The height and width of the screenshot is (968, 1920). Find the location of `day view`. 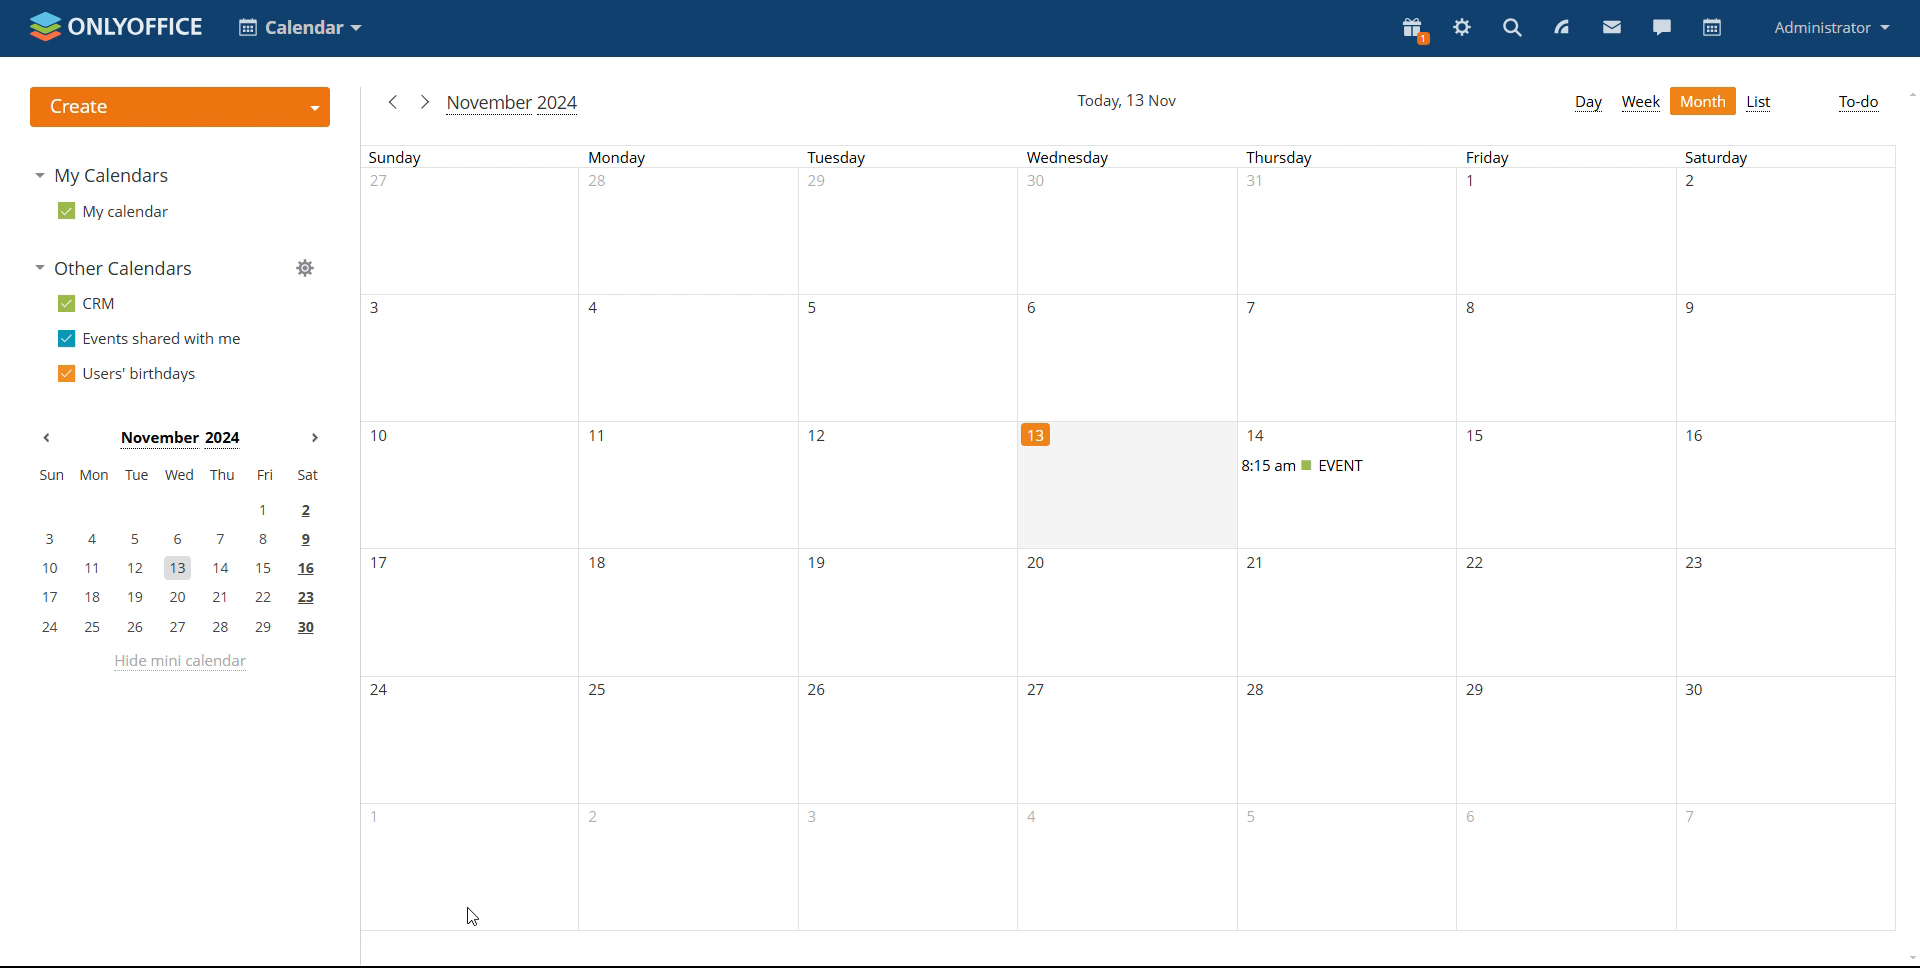

day view is located at coordinates (1590, 104).